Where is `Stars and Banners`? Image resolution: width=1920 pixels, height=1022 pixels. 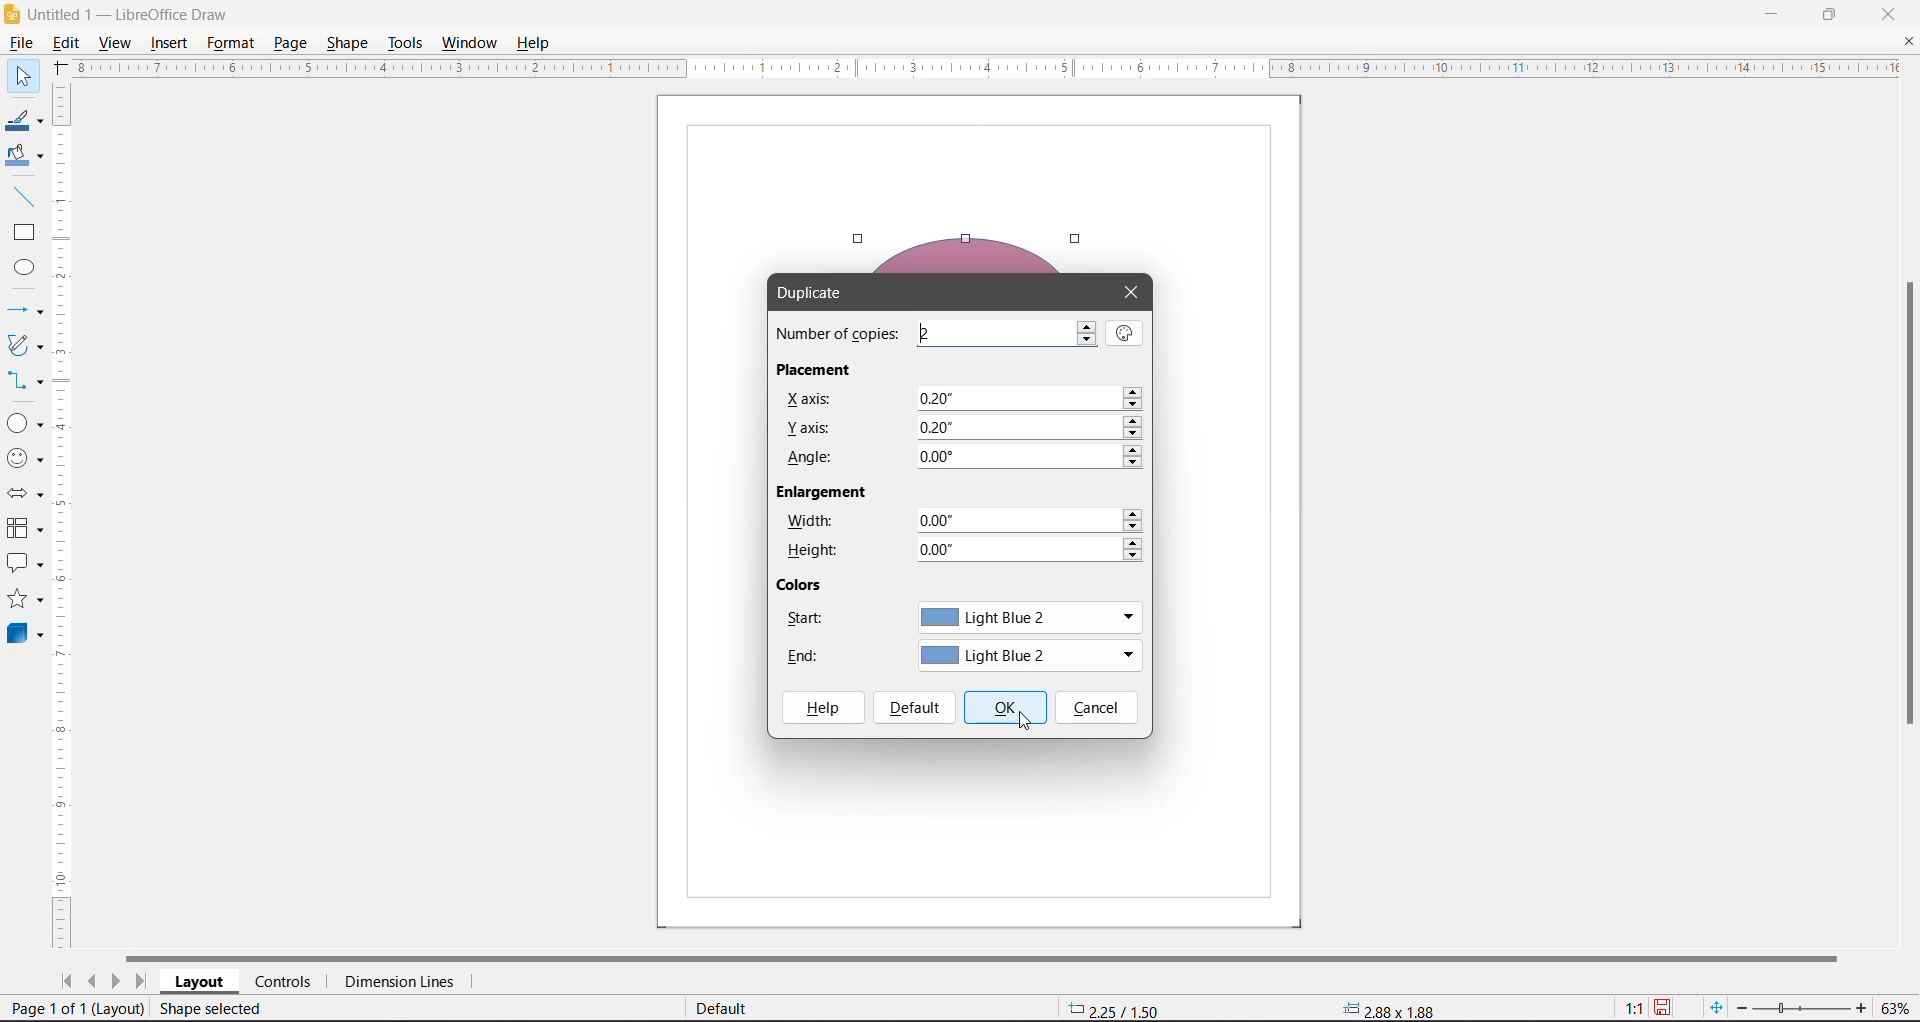 Stars and Banners is located at coordinates (26, 598).